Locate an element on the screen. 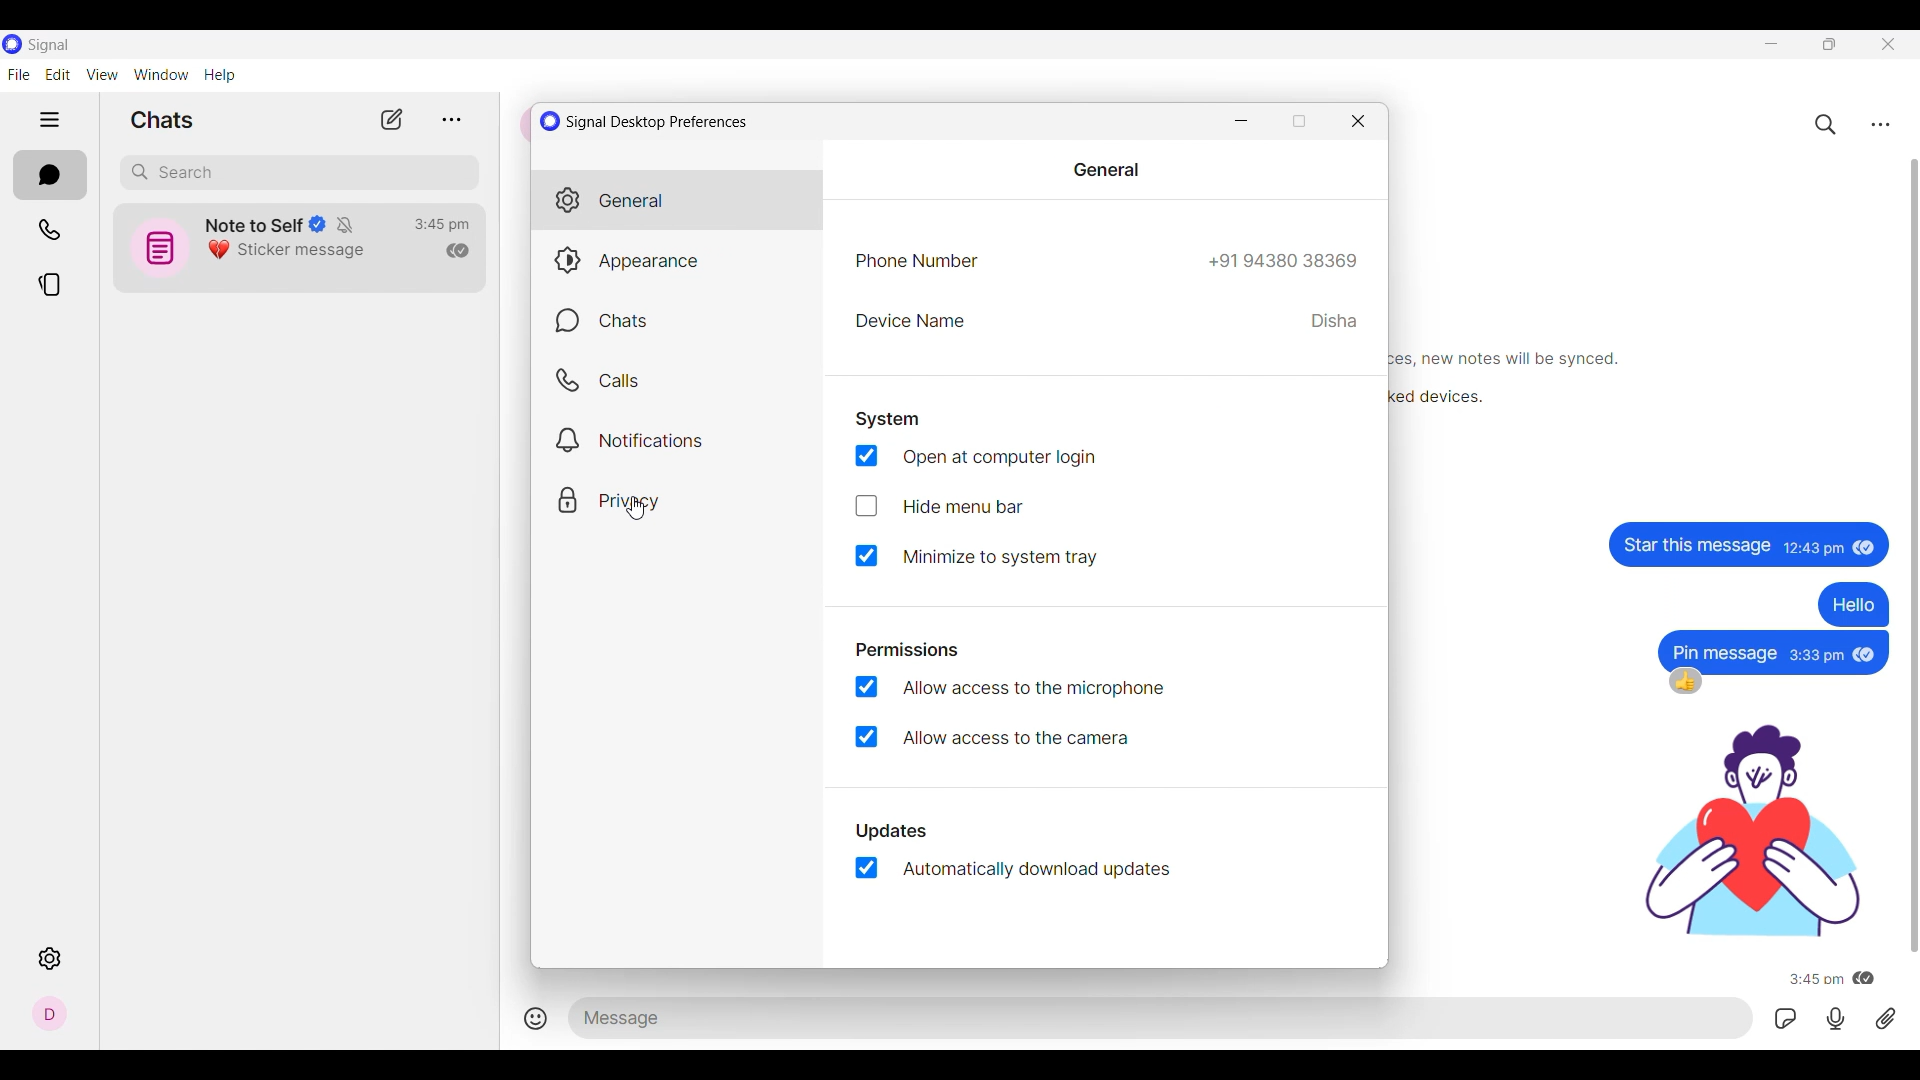  GIFs is located at coordinates (1785, 1018).